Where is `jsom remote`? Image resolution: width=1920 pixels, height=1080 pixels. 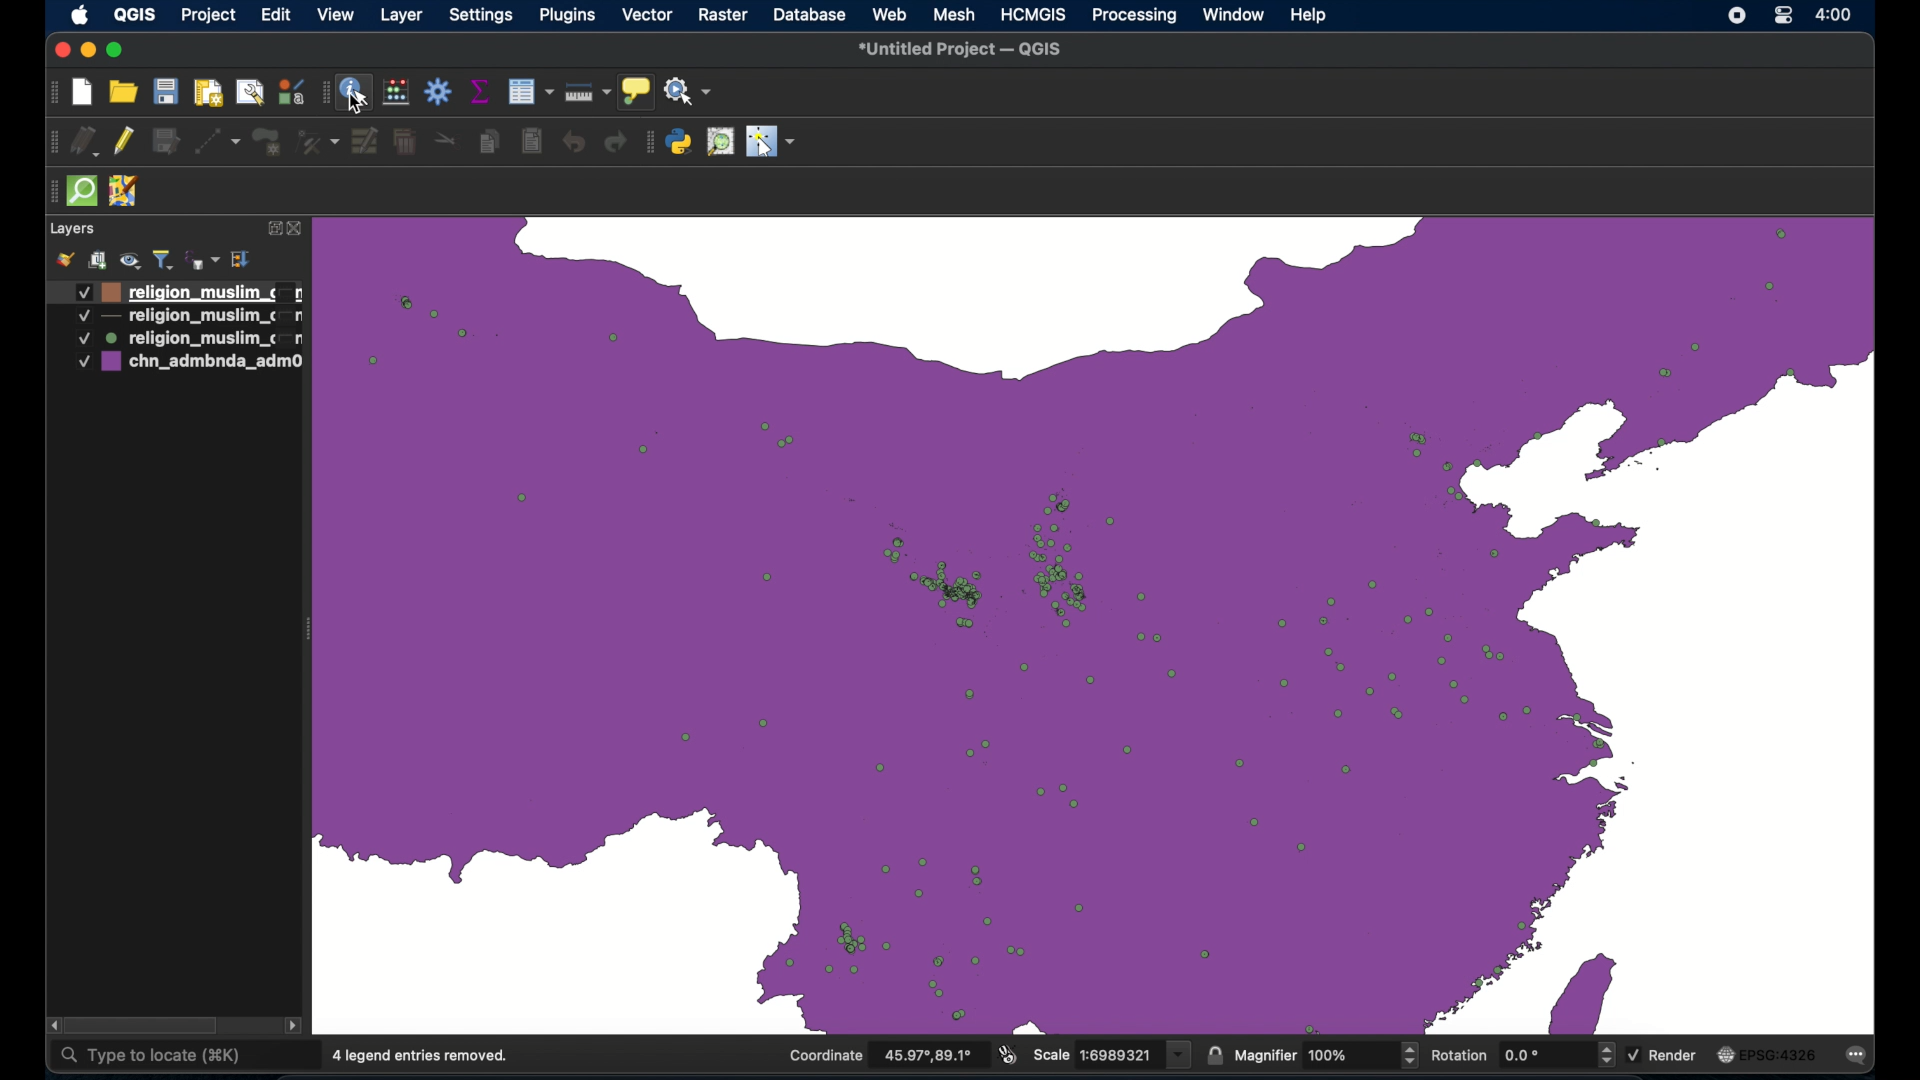
jsom remote is located at coordinates (127, 192).